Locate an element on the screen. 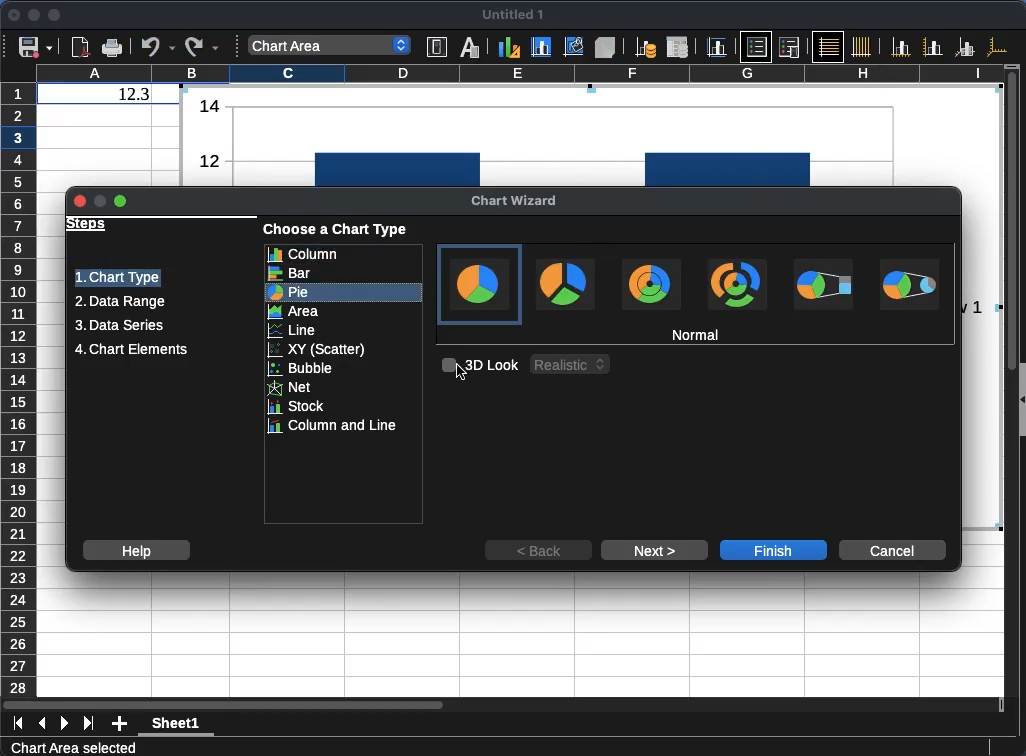 This screenshot has height=756, width=1026. Z axes is located at coordinates (965, 47).